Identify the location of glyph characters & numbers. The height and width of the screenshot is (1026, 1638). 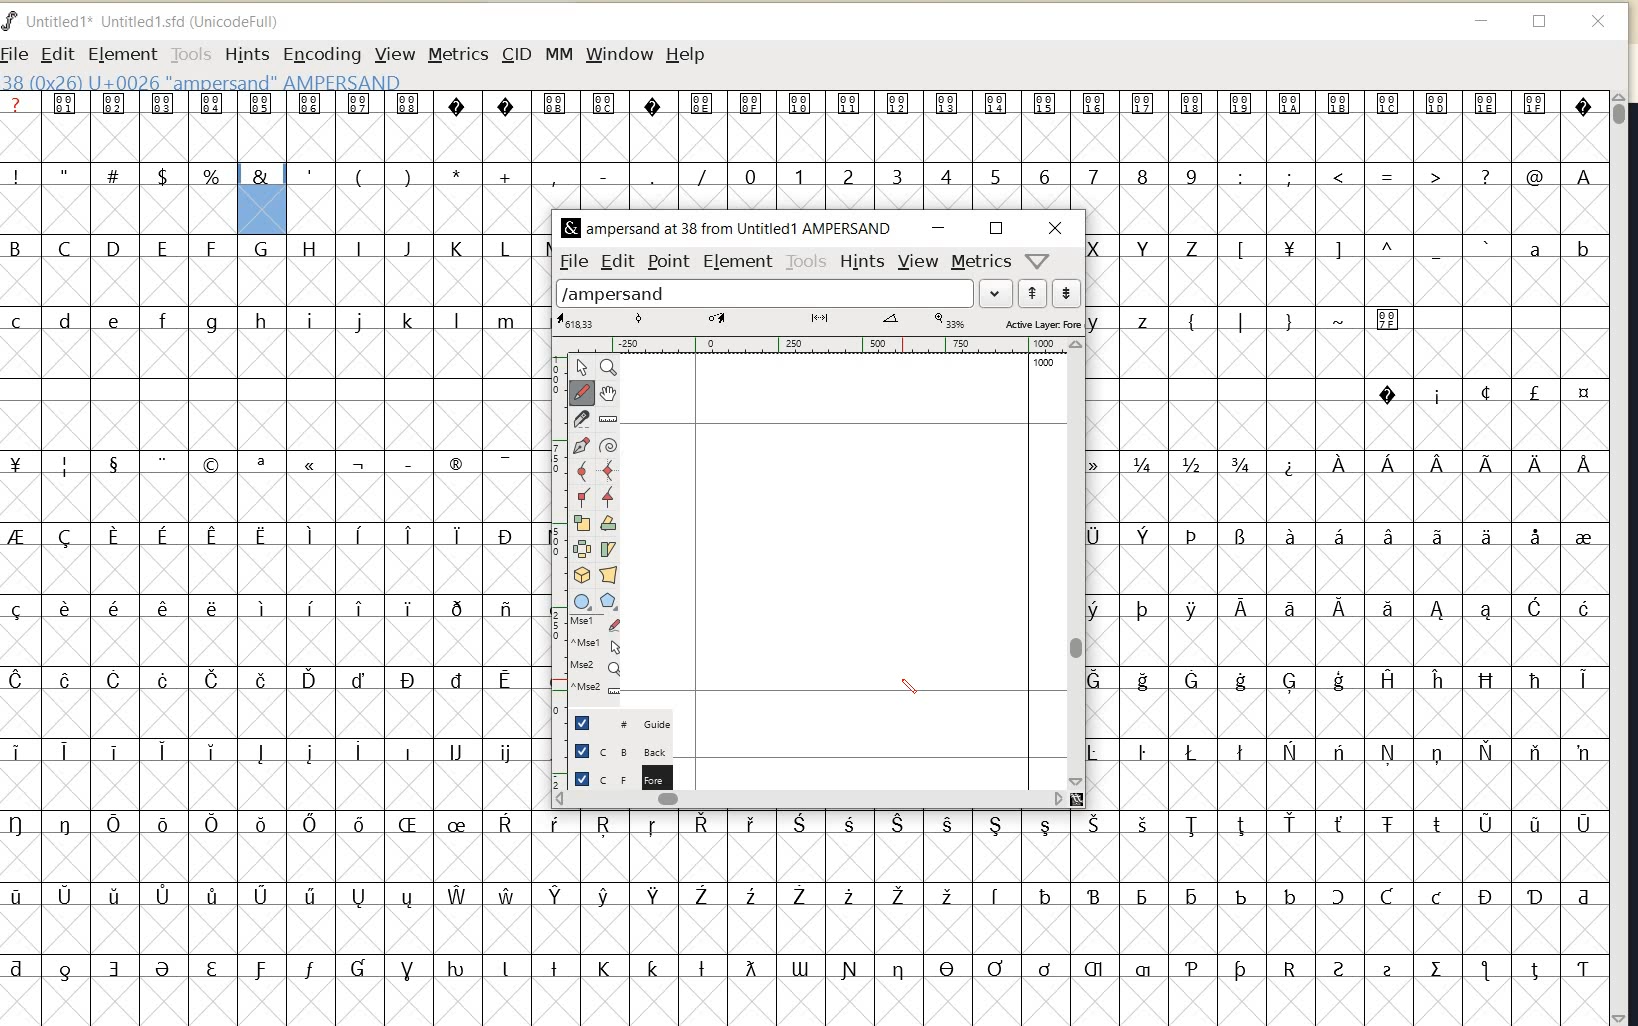
(948, 150).